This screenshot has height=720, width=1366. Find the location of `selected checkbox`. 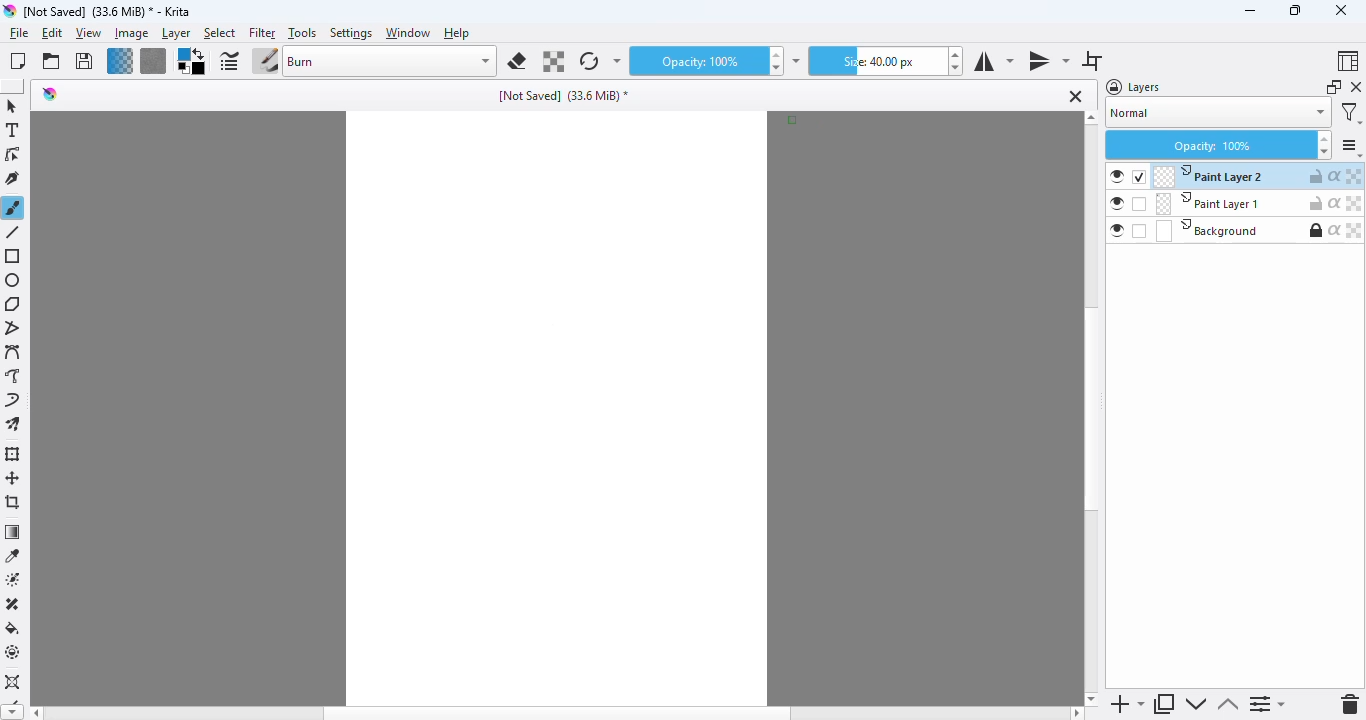

selected checkbox is located at coordinates (1138, 231).